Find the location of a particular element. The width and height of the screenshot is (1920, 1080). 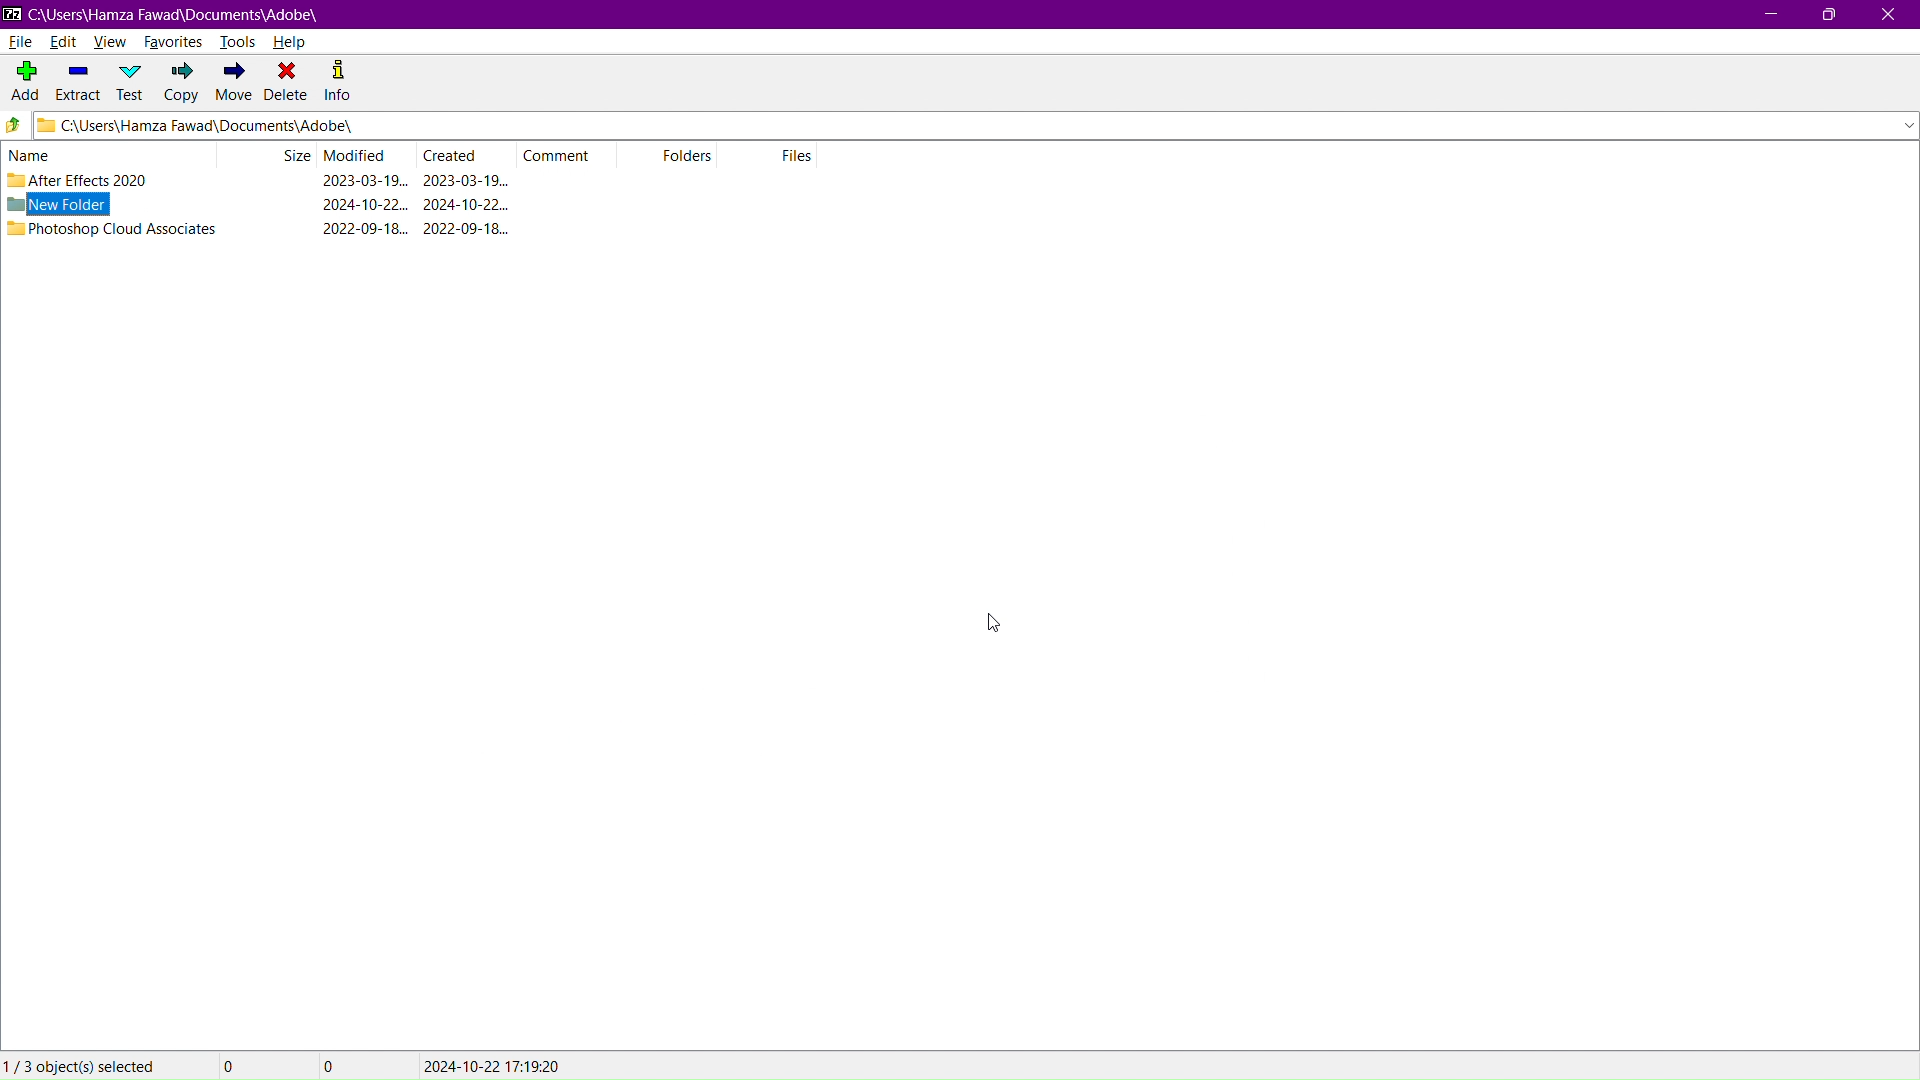

Files is located at coordinates (772, 156).